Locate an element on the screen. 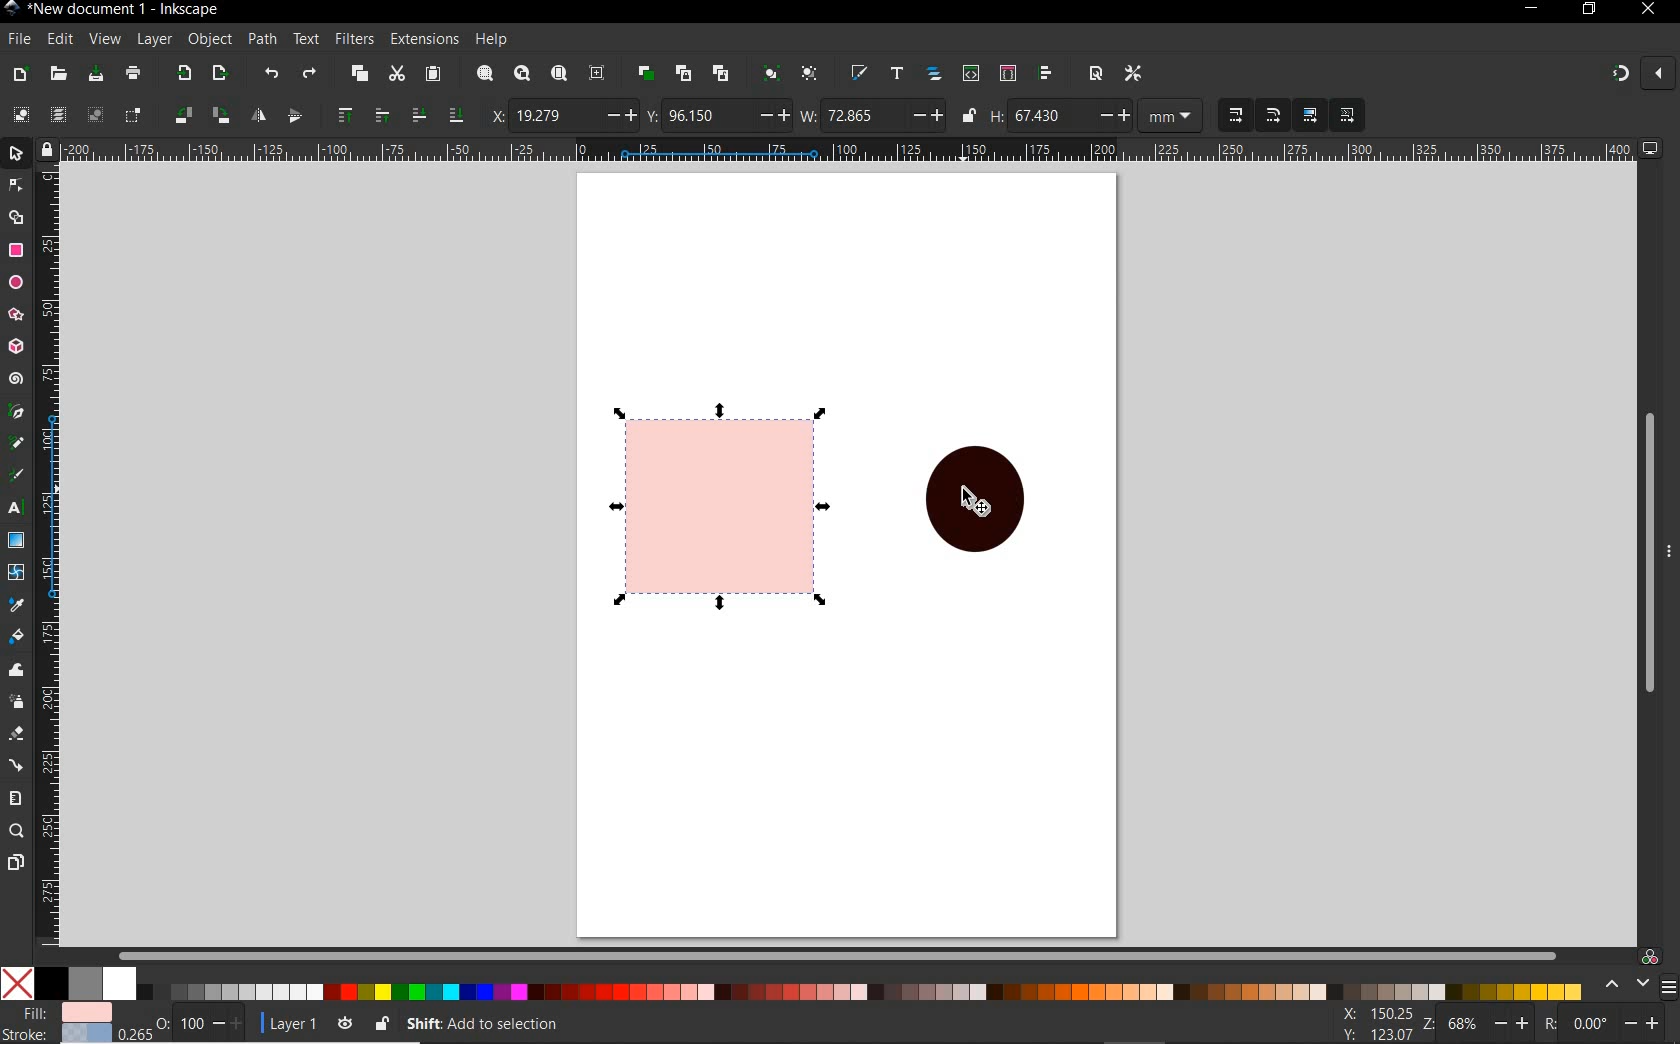 The image size is (1680, 1044). vertical coordinates  of selection is located at coordinates (718, 116).